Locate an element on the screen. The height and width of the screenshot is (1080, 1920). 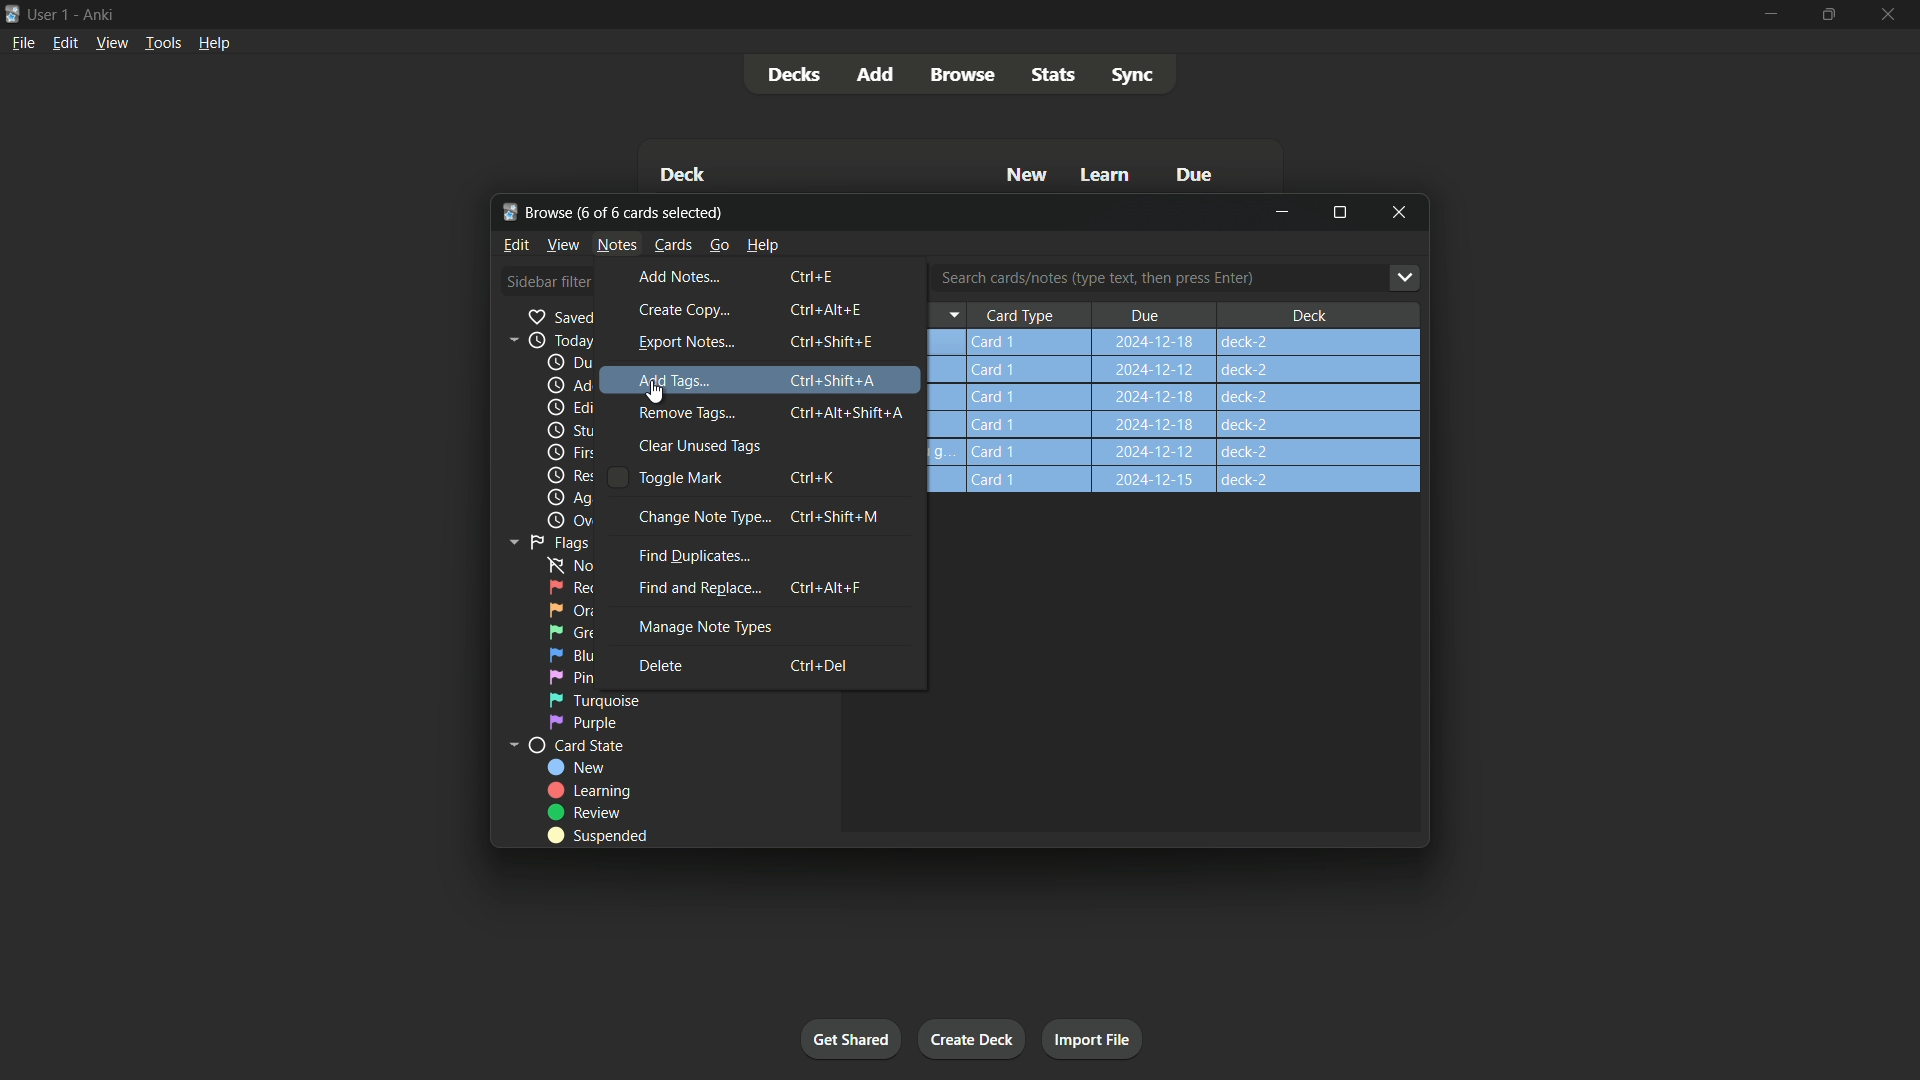
Overdue is located at coordinates (587, 521).